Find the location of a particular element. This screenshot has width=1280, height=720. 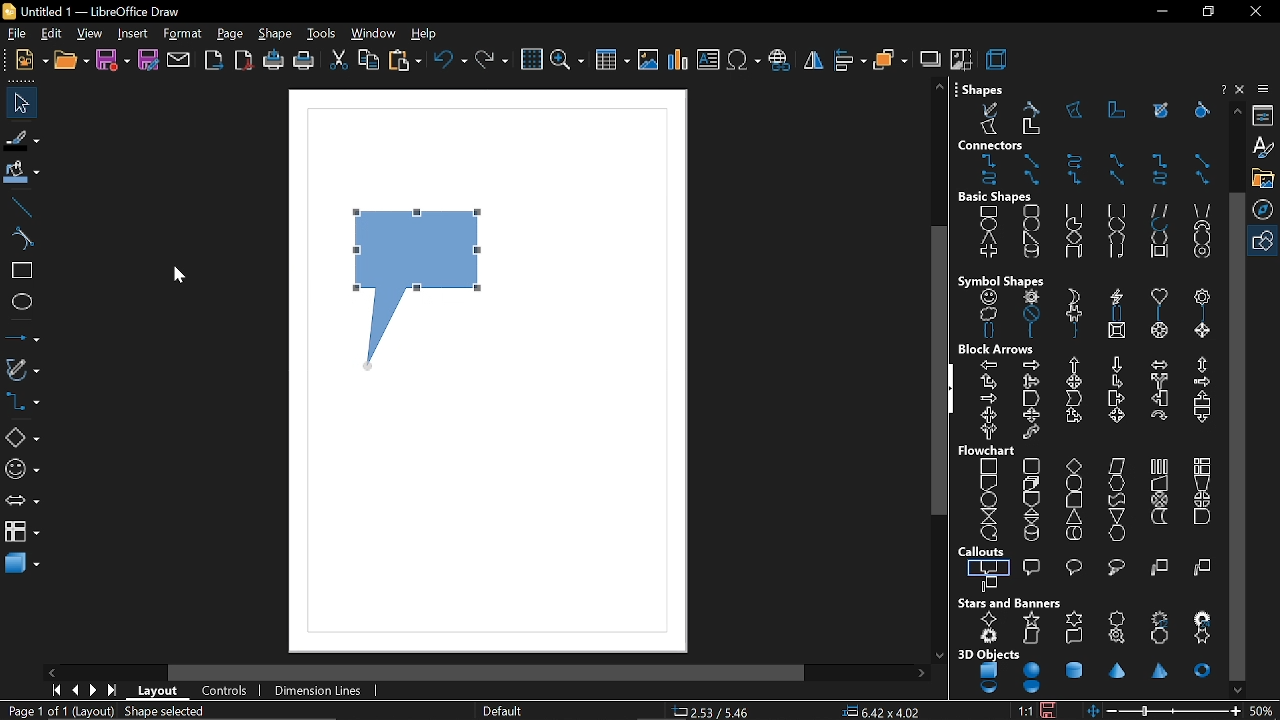

right arrow callout is located at coordinates (1115, 399).